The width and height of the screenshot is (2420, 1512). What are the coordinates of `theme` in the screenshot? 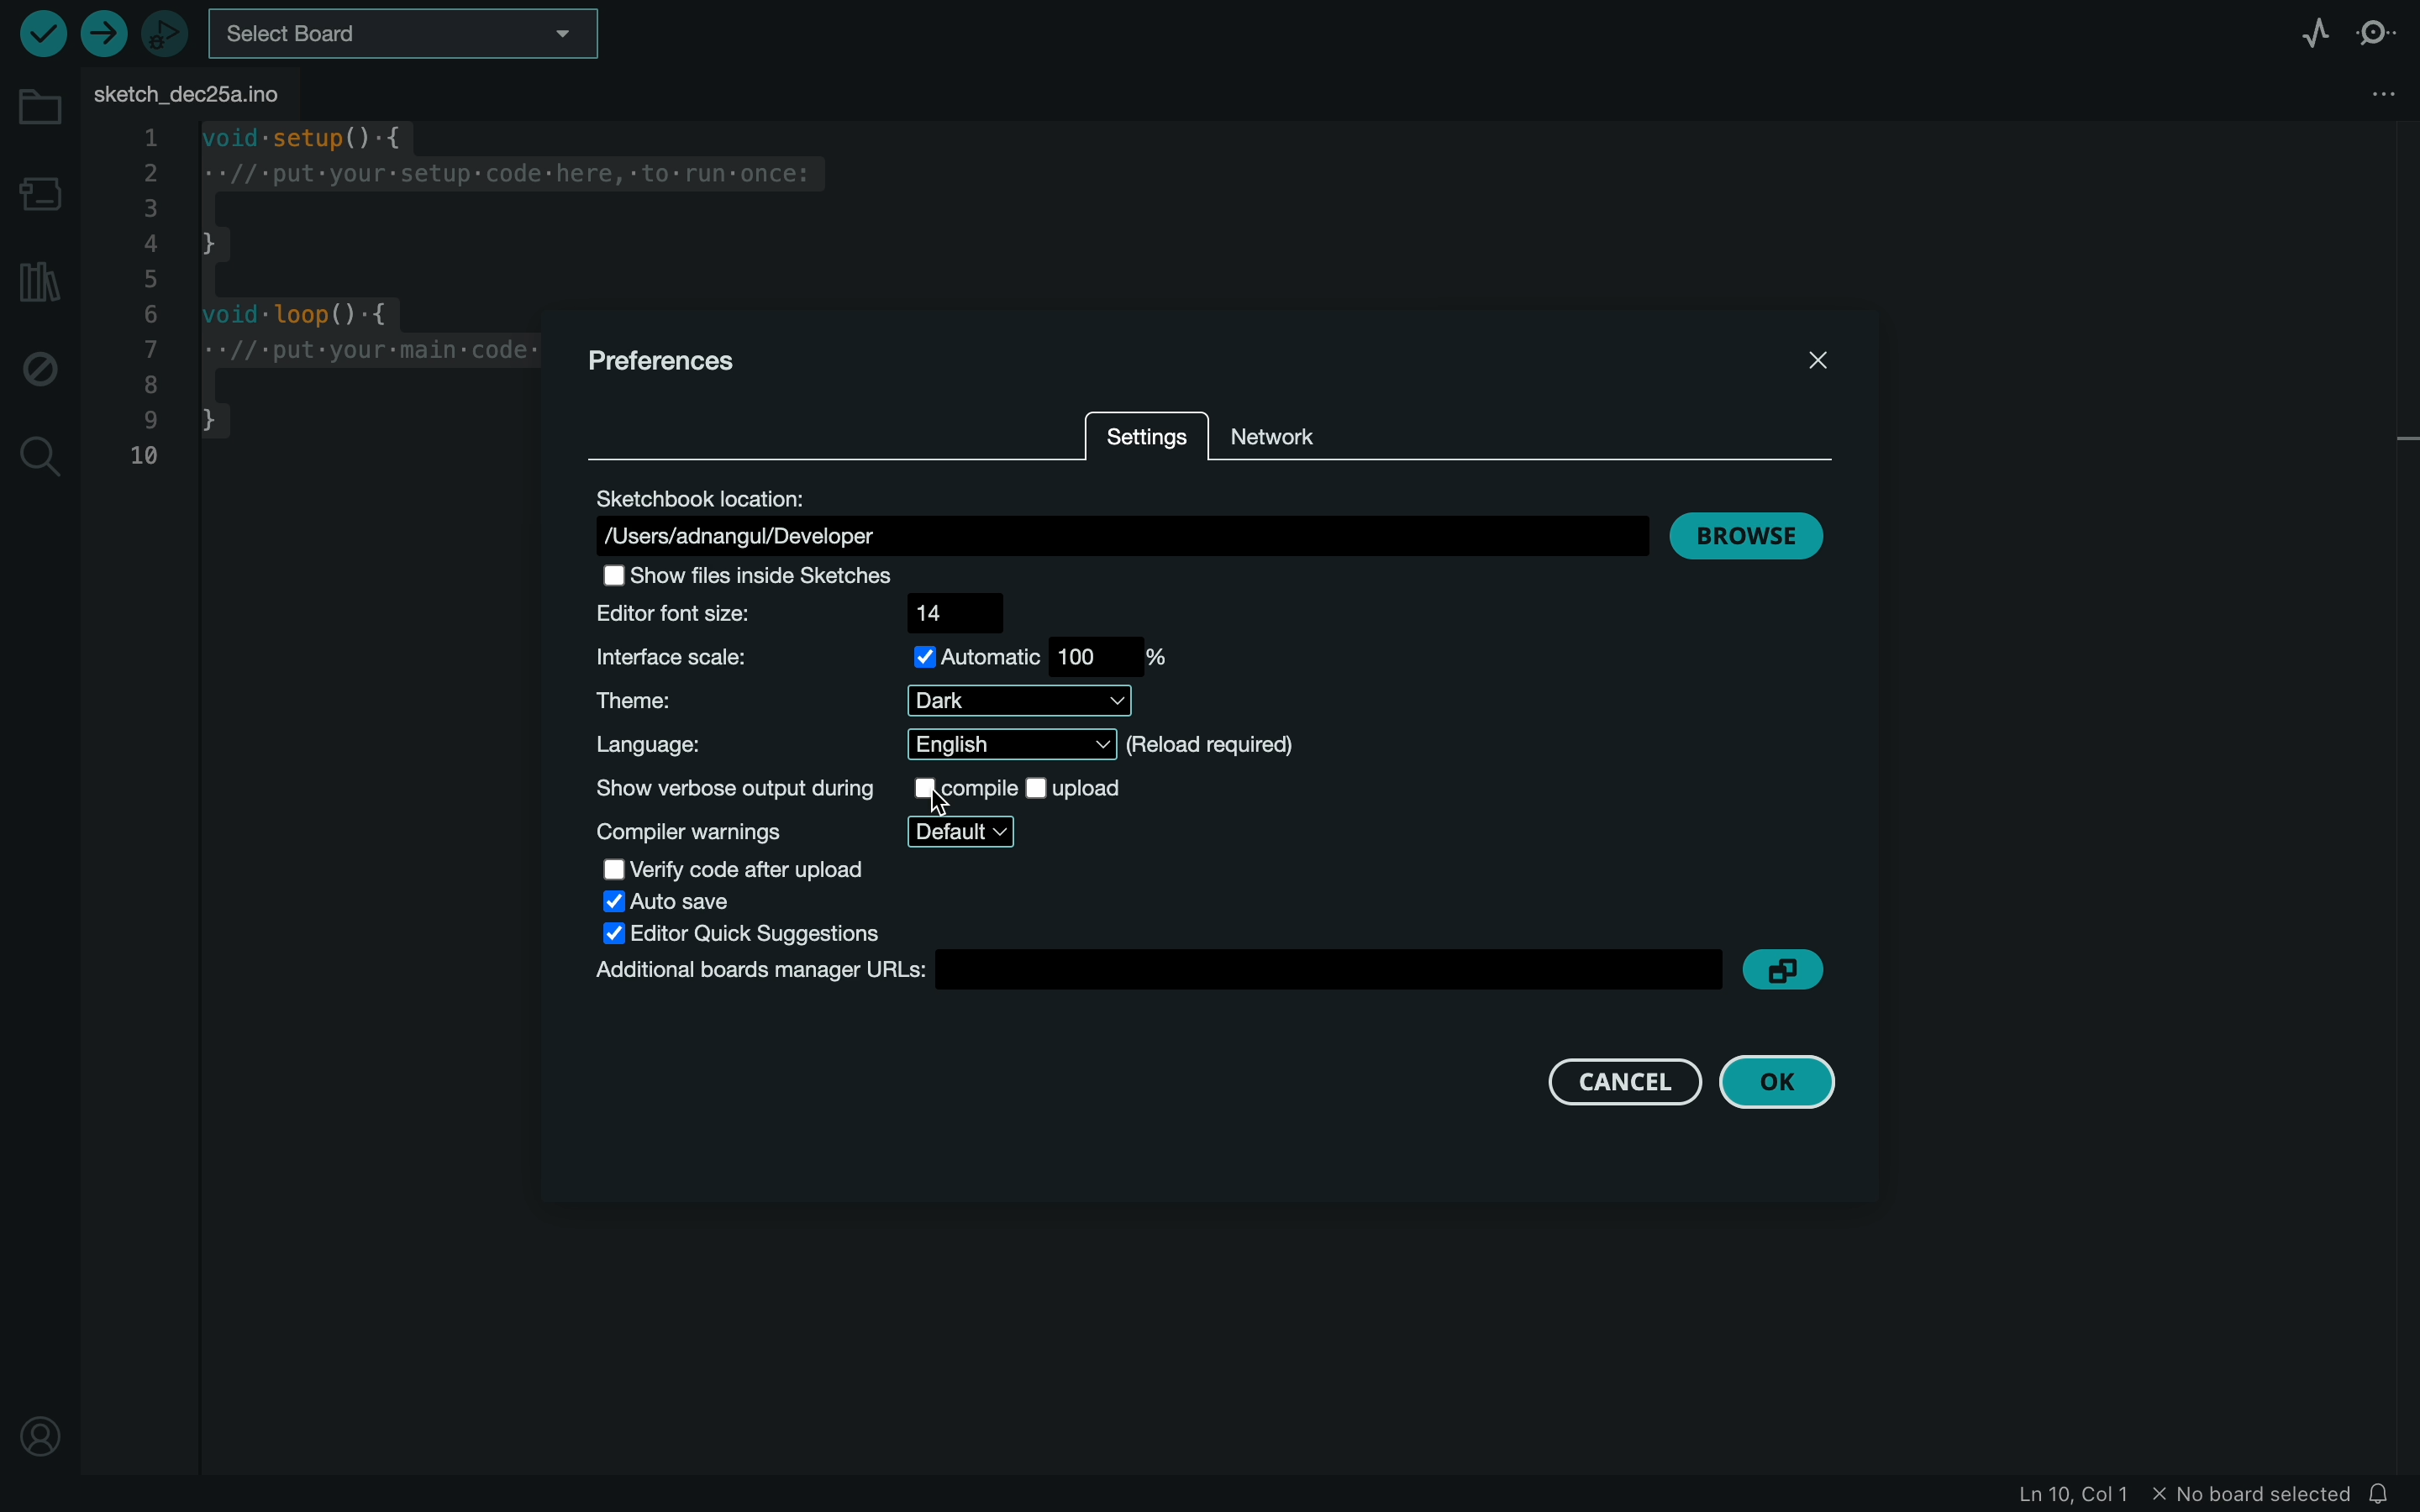 It's located at (867, 701).